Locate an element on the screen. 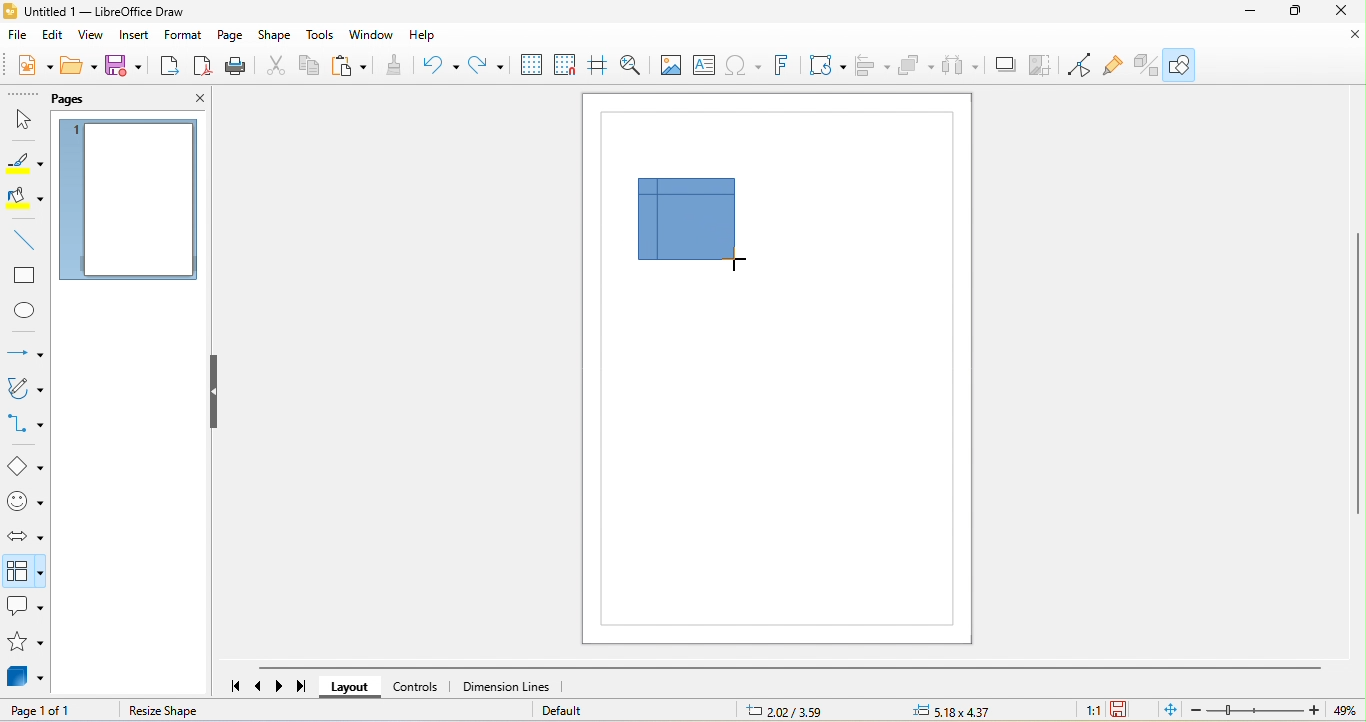  arrange is located at coordinates (916, 67).